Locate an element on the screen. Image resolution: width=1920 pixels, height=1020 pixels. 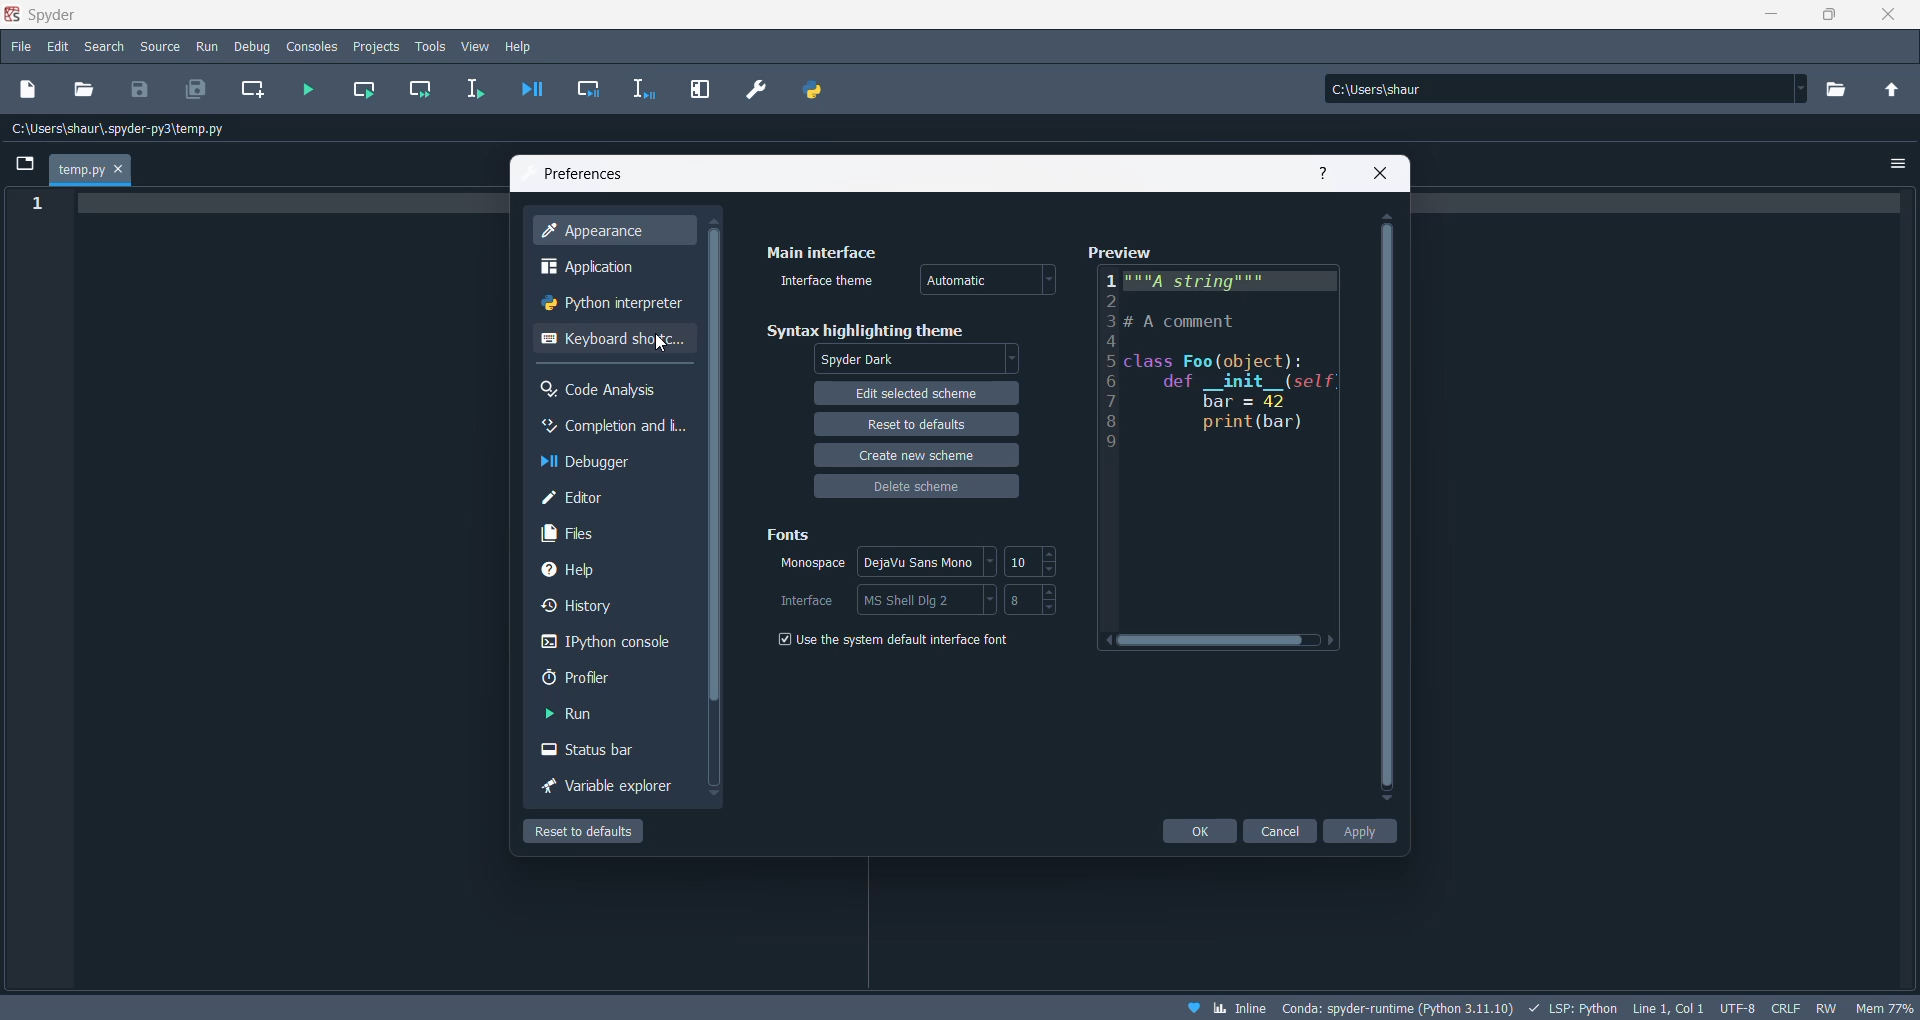
run selection is located at coordinates (469, 91).